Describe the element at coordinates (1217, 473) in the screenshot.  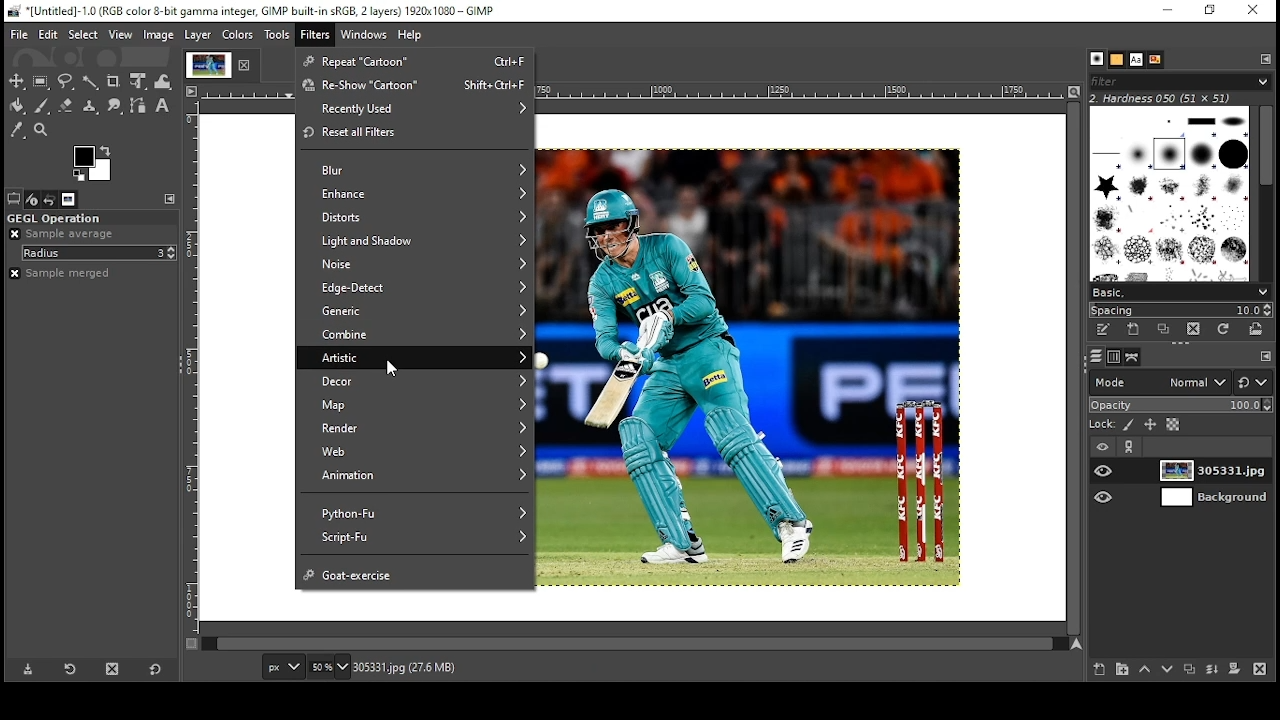
I see `layer 1` at that location.